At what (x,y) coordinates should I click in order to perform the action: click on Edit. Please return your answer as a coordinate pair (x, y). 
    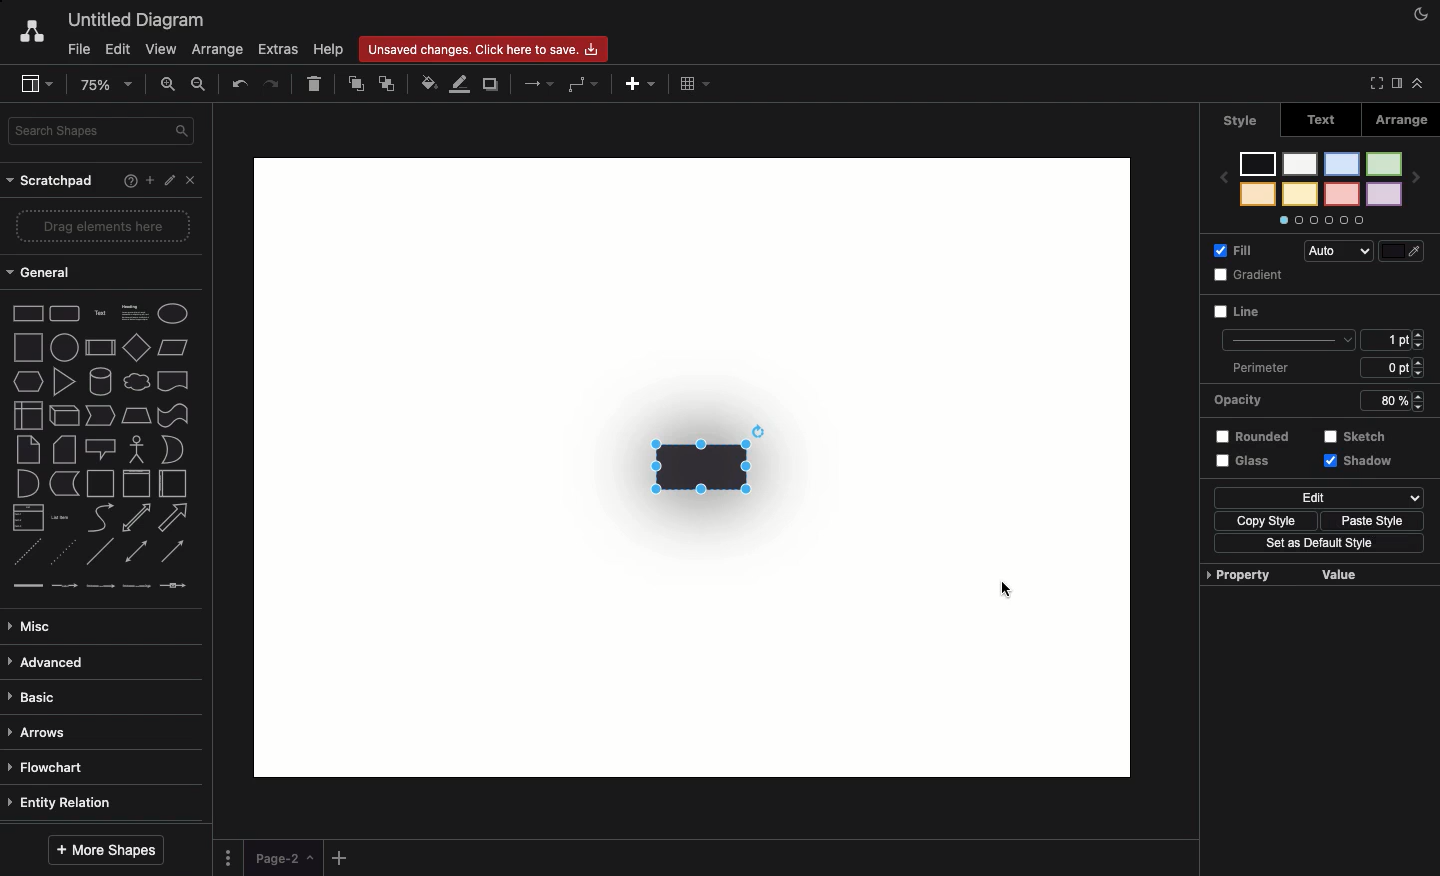
    Looking at the image, I should click on (1321, 496).